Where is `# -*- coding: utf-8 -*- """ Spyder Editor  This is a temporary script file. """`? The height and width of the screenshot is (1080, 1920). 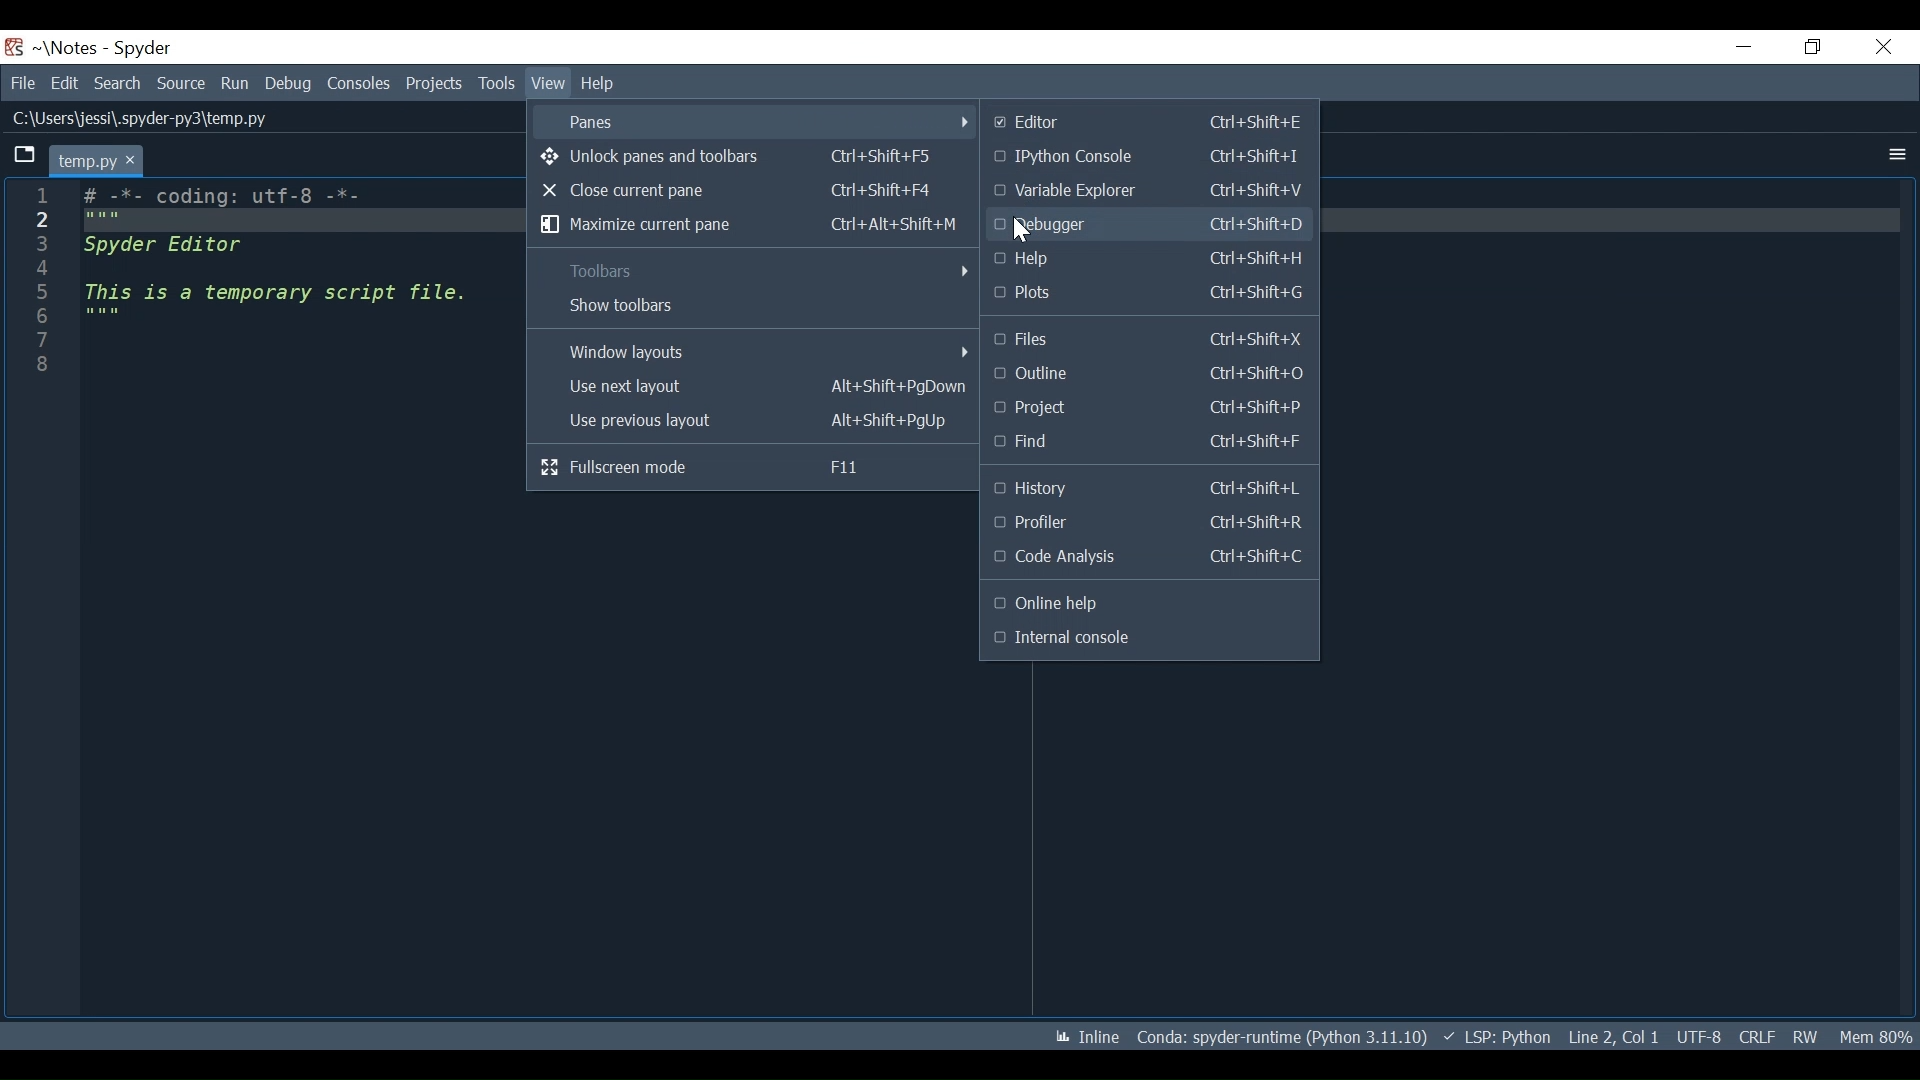
# -*- coding: utf-8 -*- """ Spyder Editor  This is a temporary script file. """ is located at coordinates (284, 284).